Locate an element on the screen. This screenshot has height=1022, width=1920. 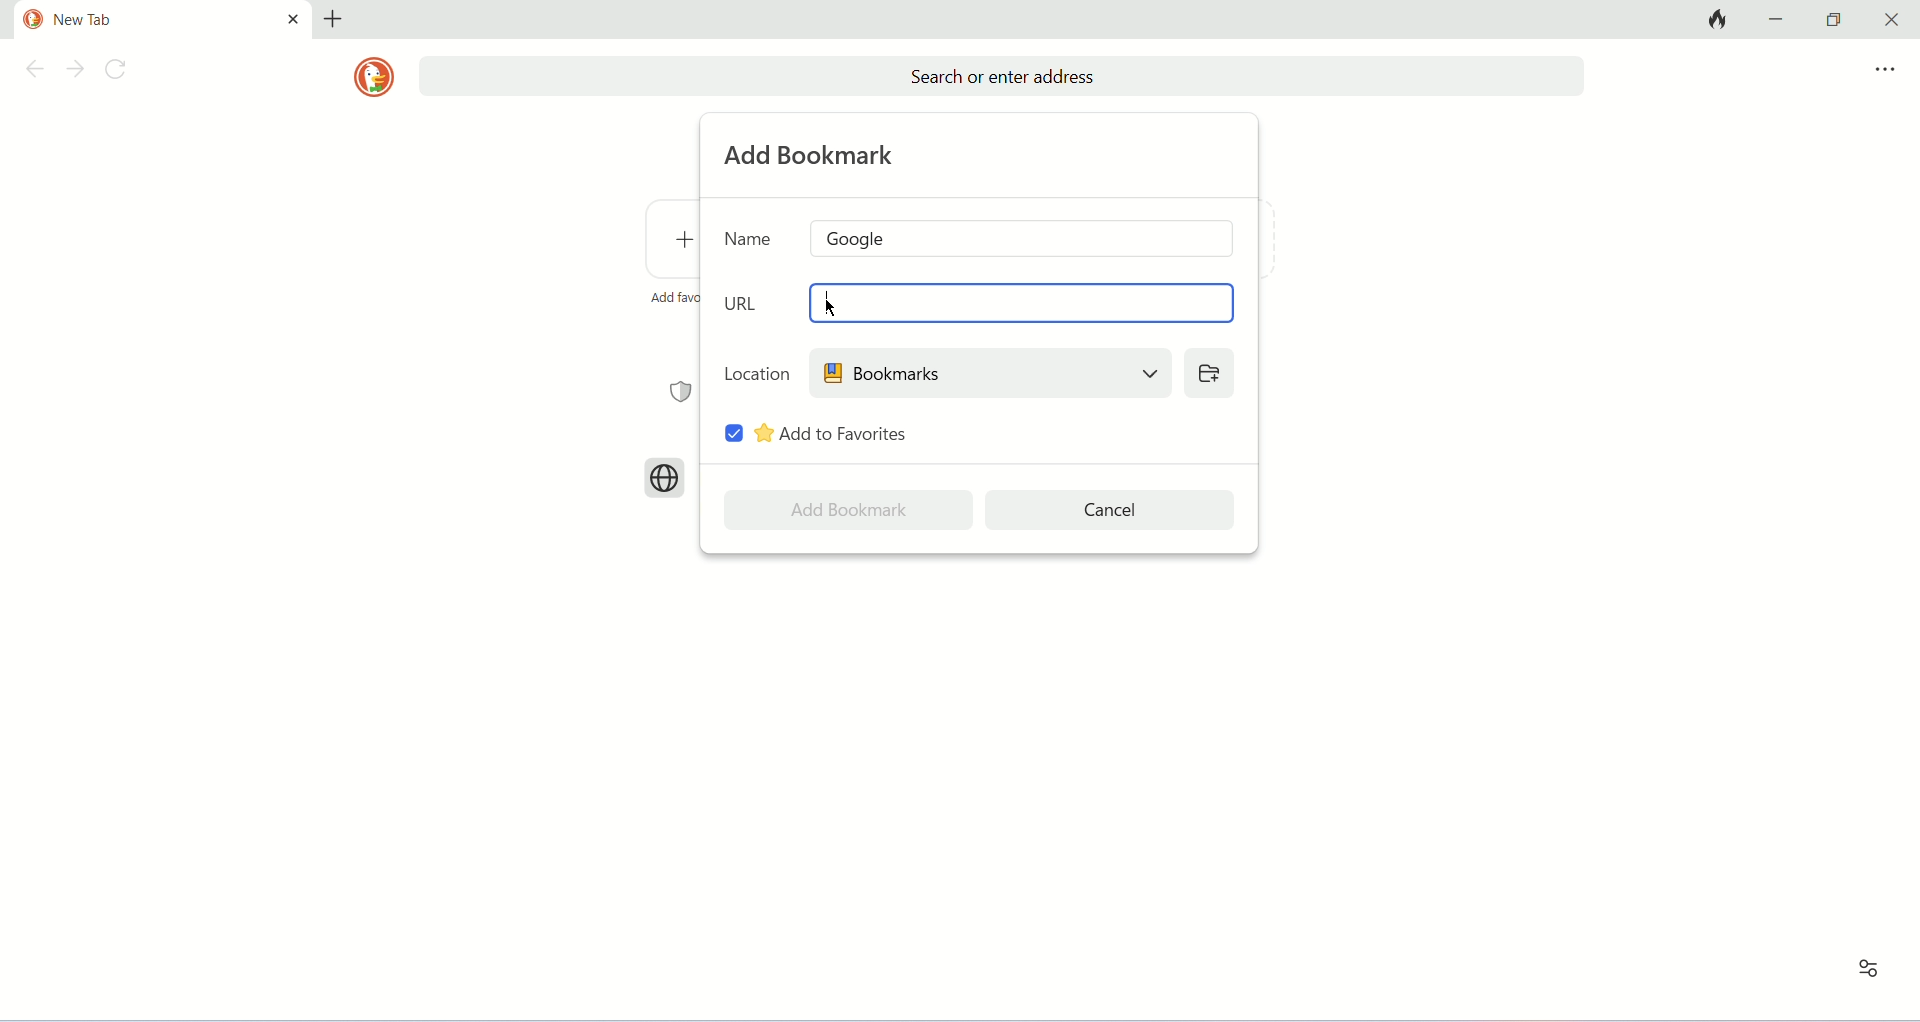
view option is located at coordinates (1869, 969).